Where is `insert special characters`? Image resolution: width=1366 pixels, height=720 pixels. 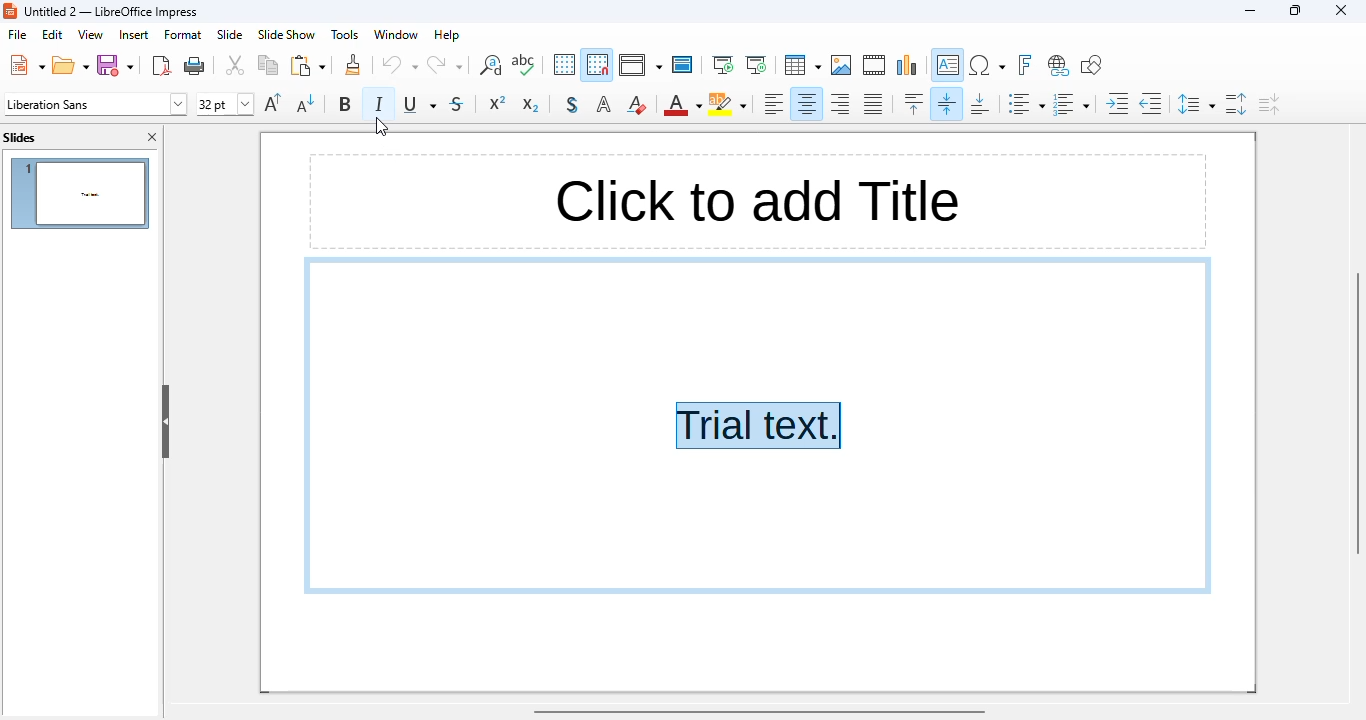
insert special characters is located at coordinates (987, 65).